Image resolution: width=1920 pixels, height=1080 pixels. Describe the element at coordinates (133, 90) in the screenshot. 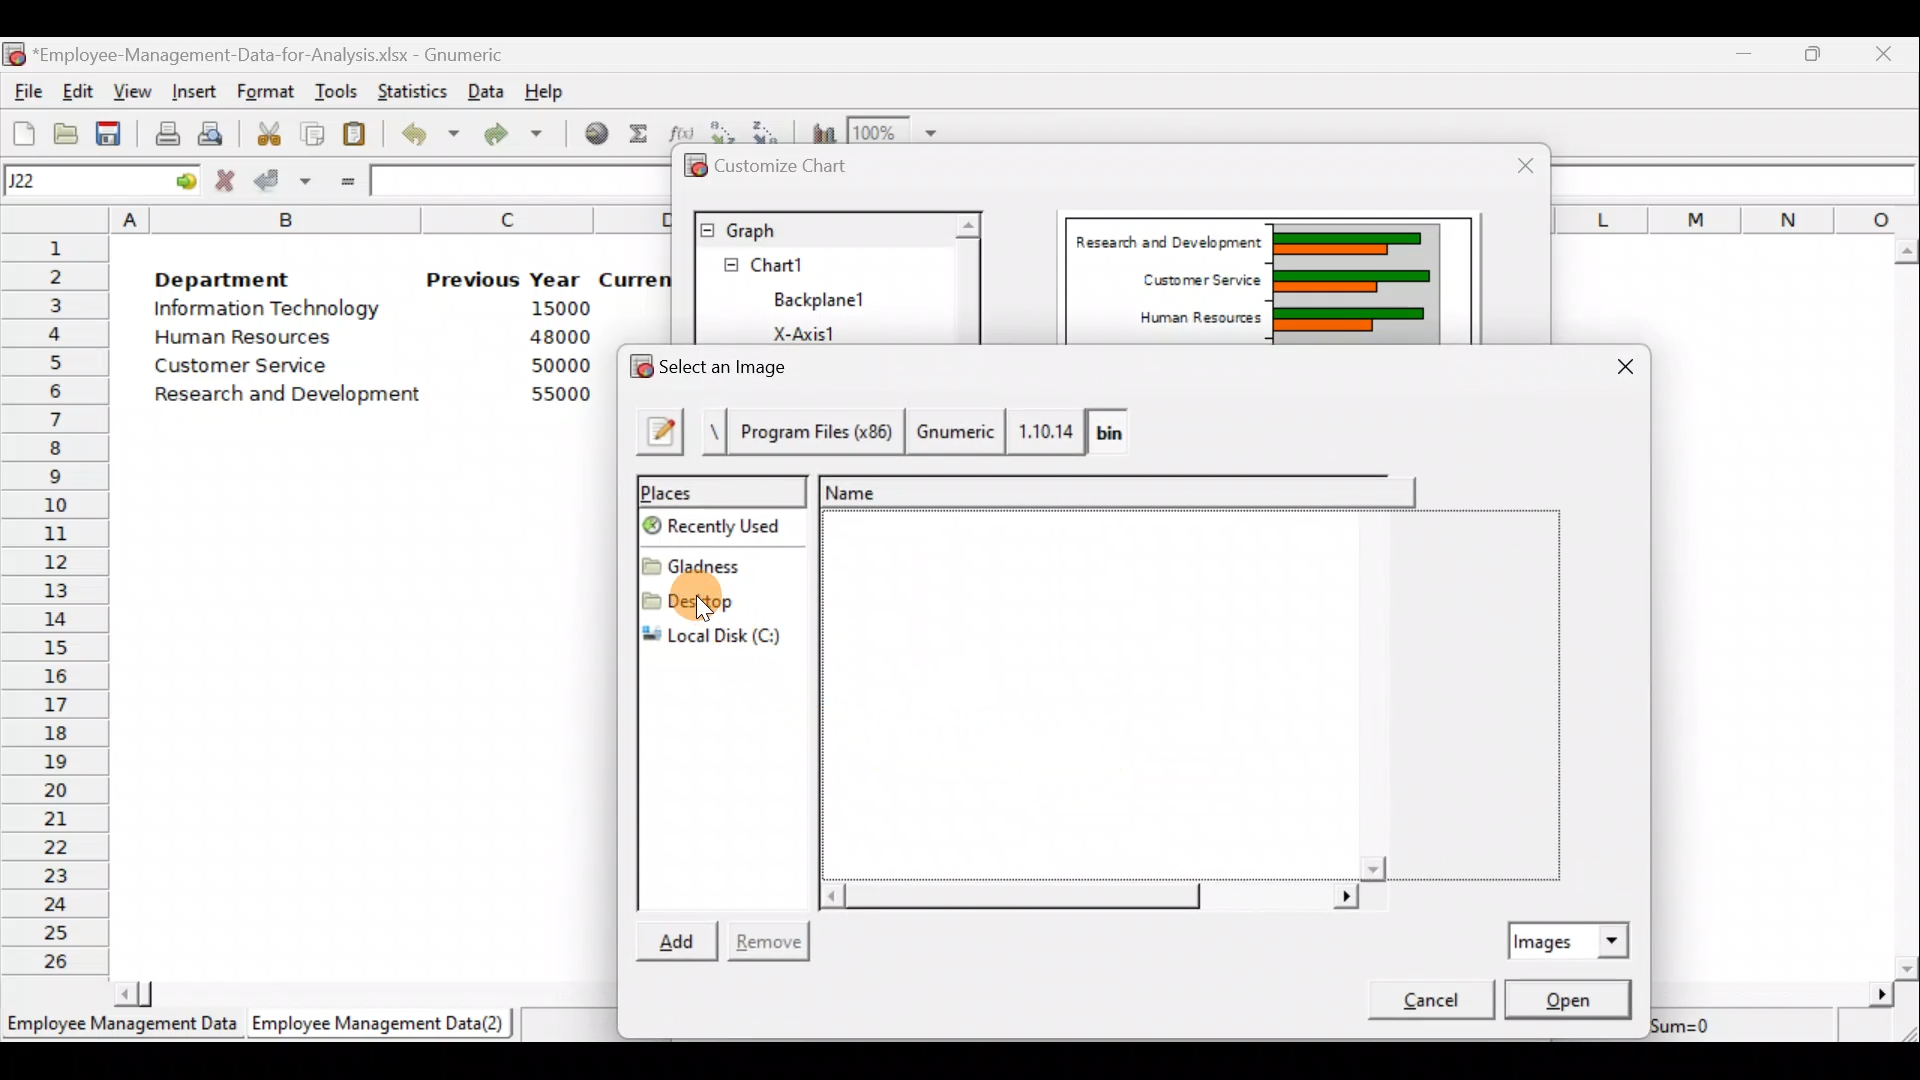

I see `View` at that location.